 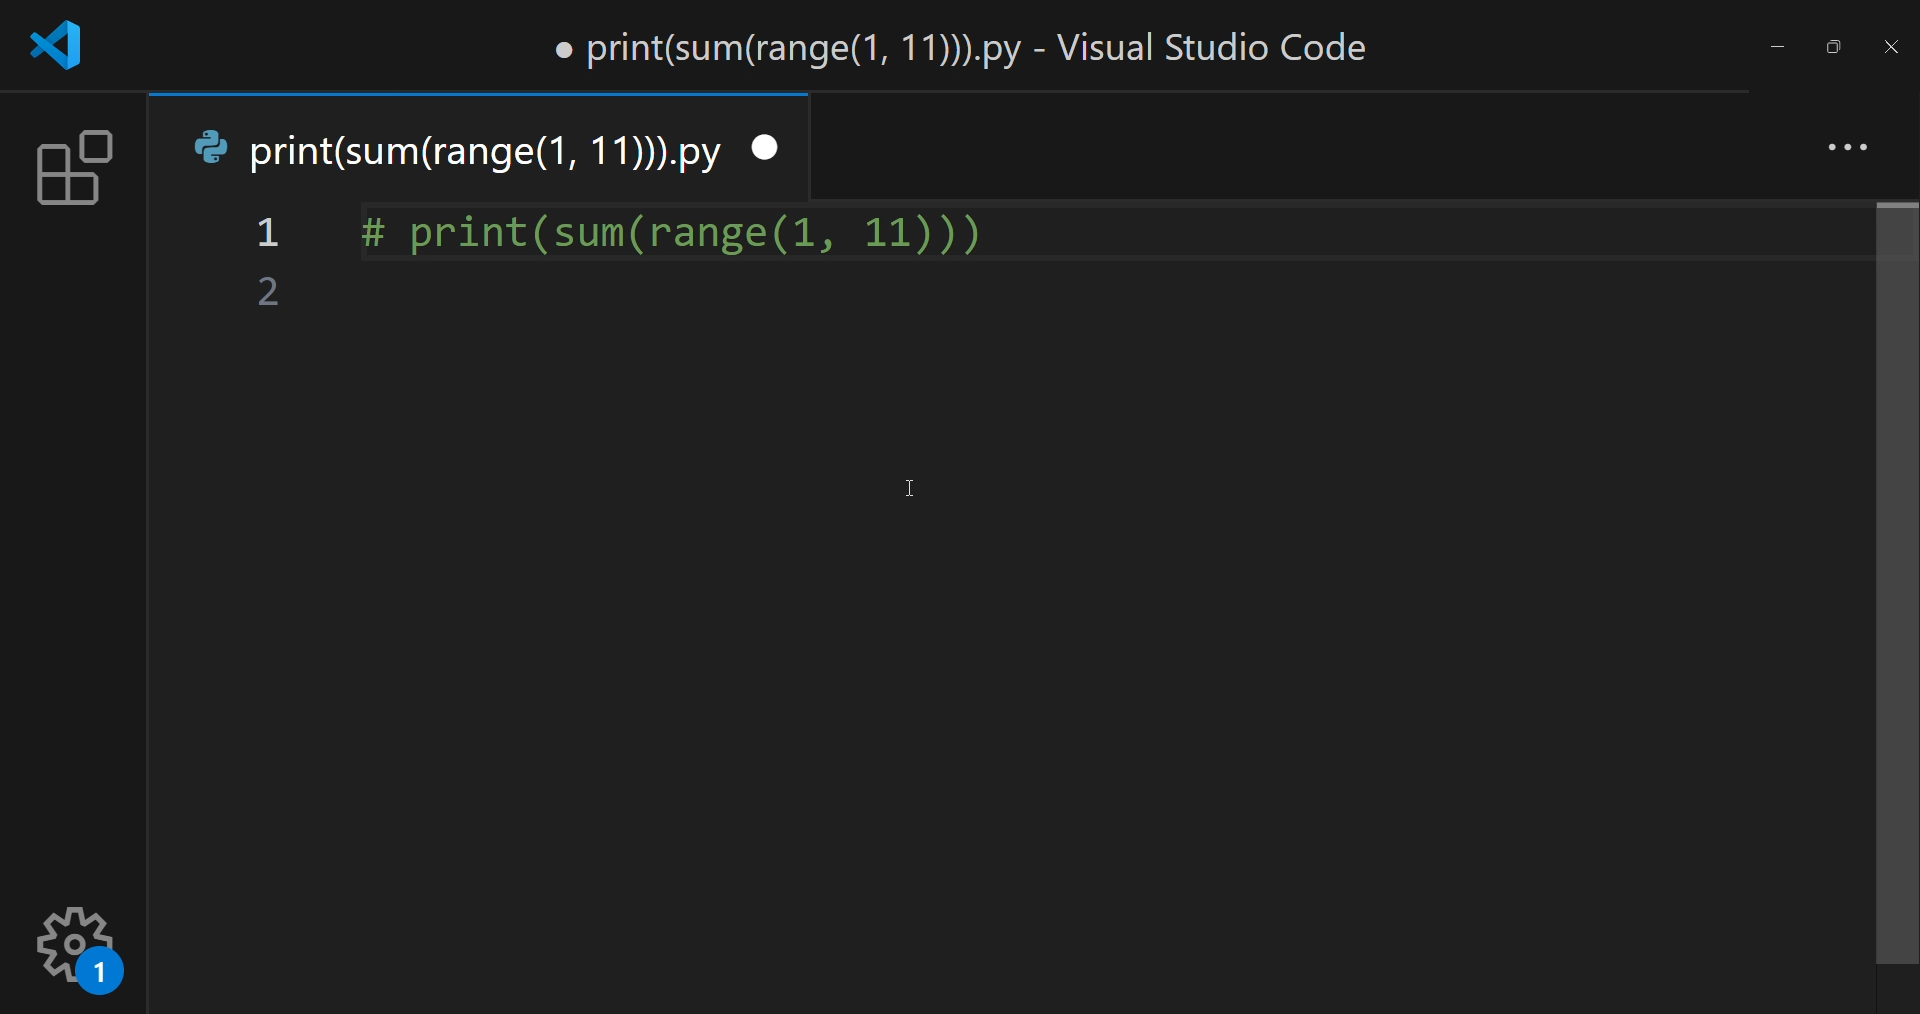 I want to click on minimize, so click(x=1777, y=44).